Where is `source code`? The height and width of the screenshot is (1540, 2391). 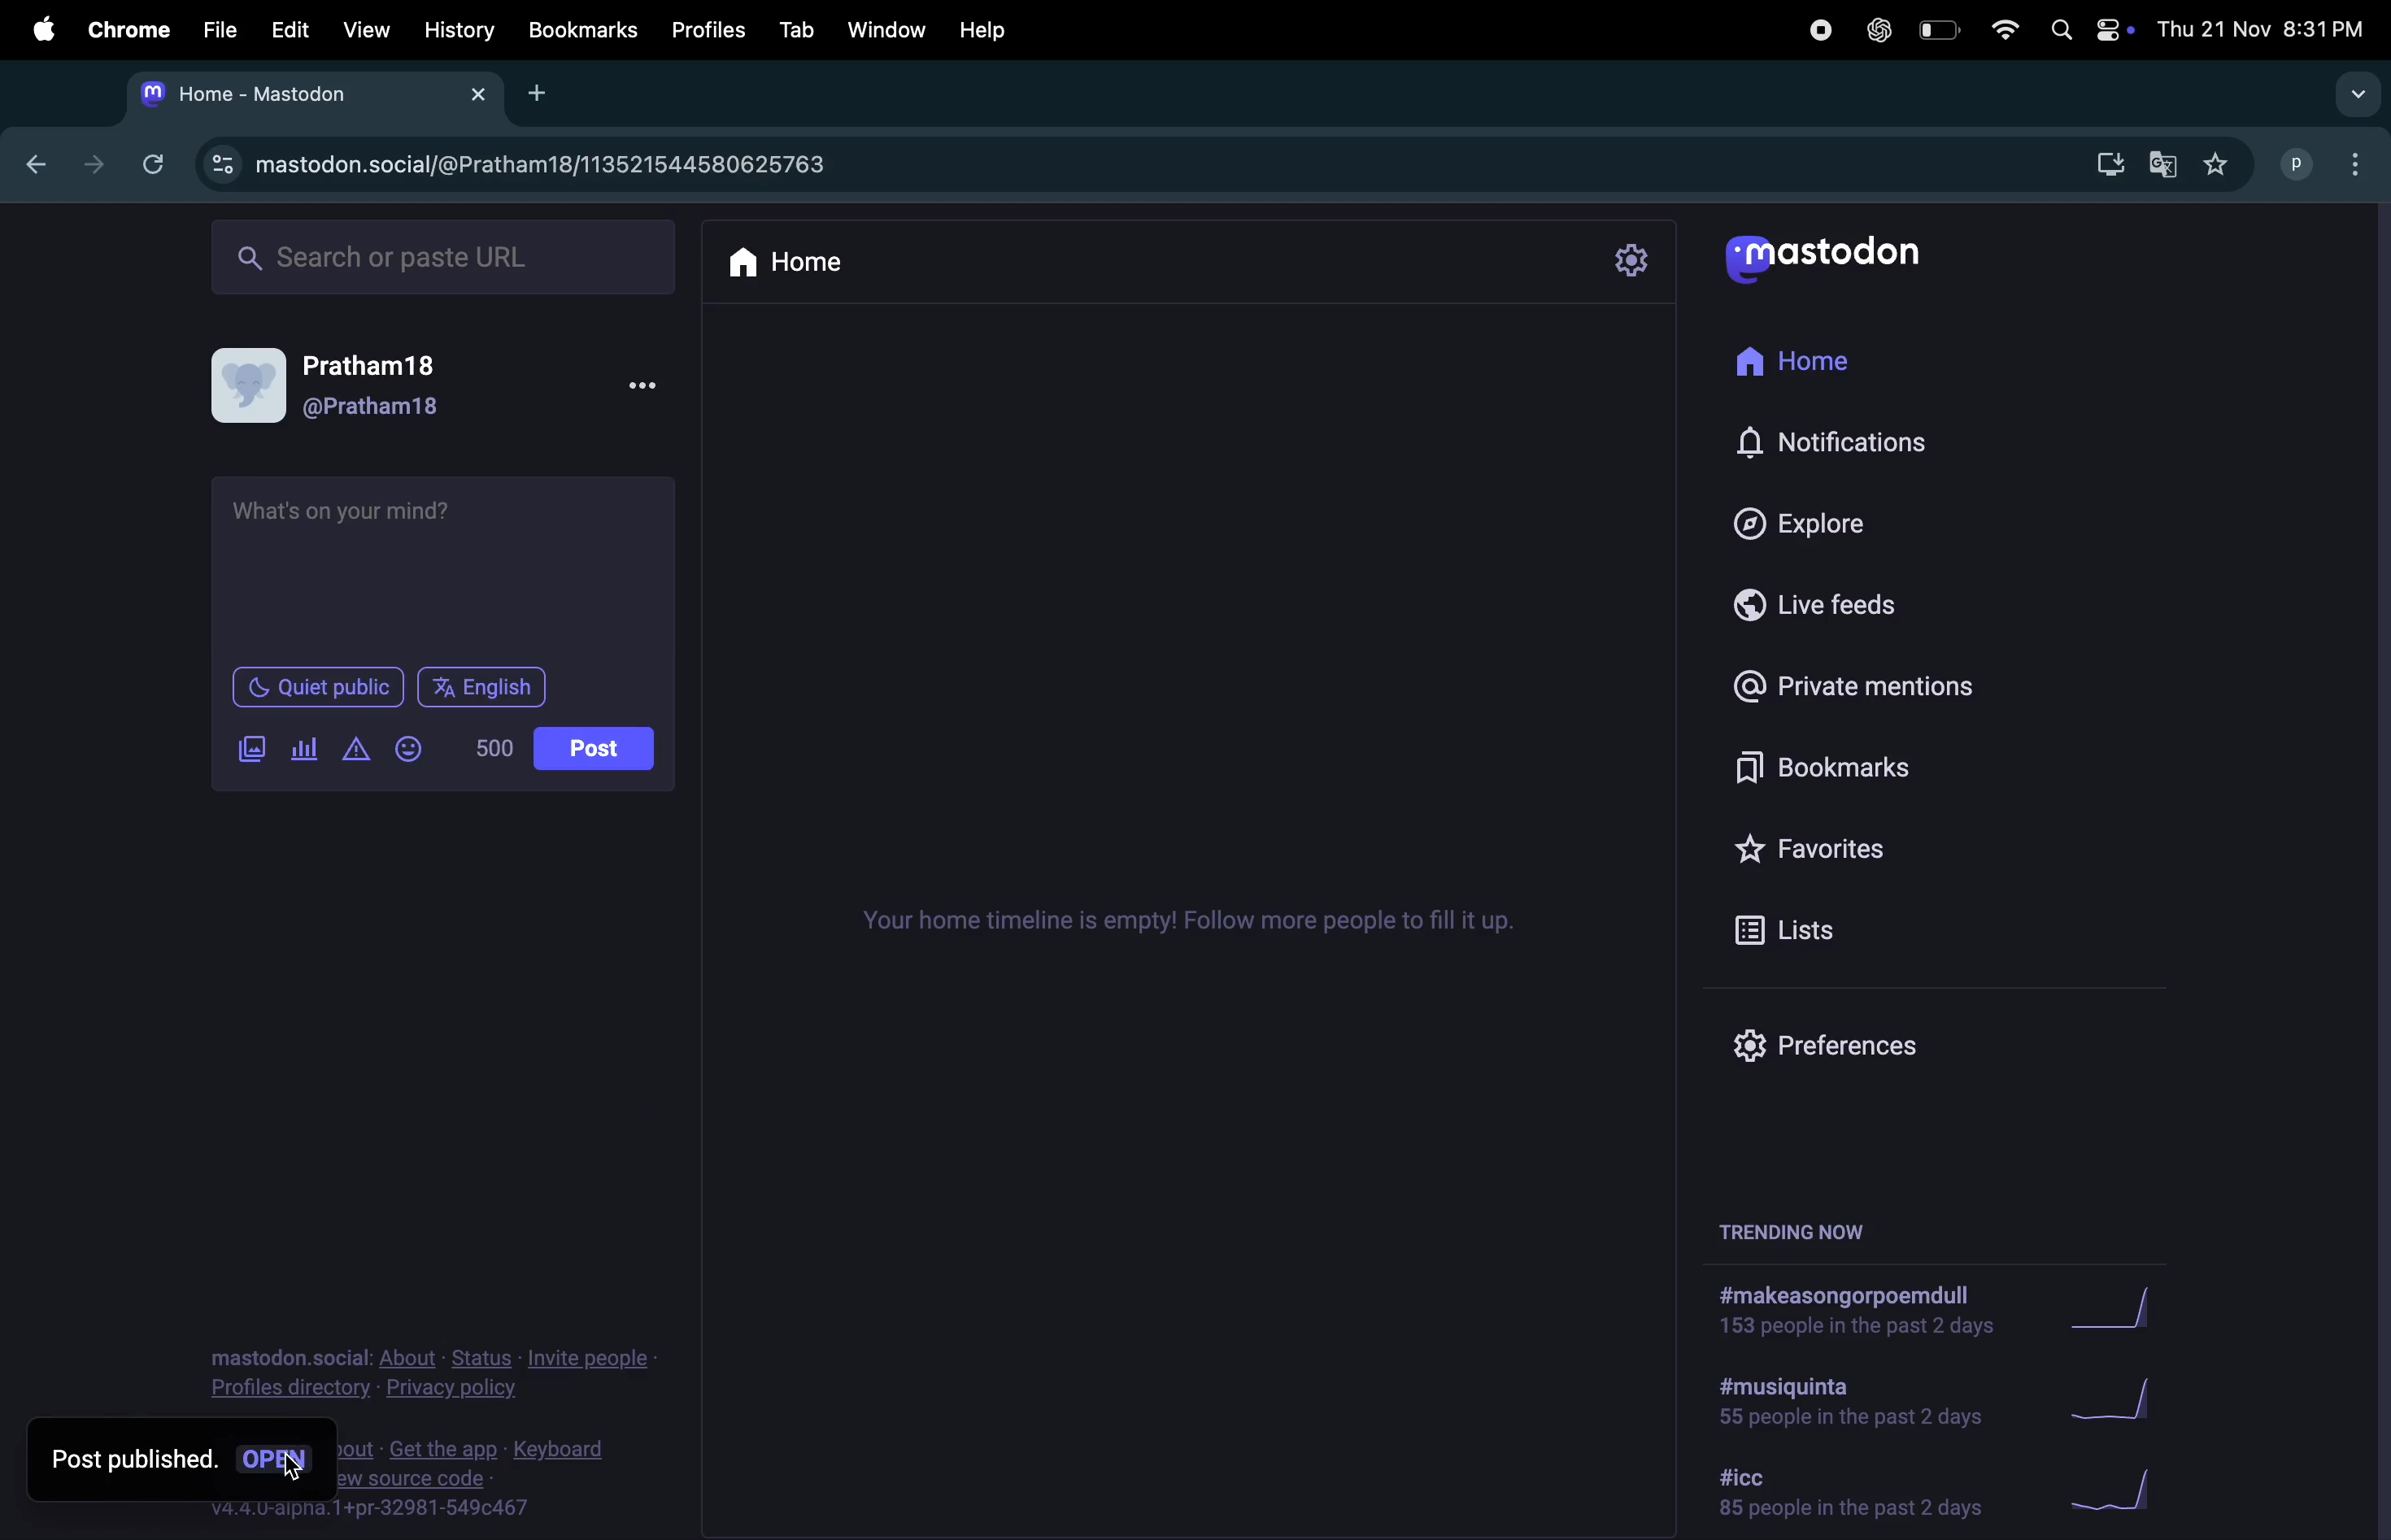
source code is located at coordinates (488, 1485).